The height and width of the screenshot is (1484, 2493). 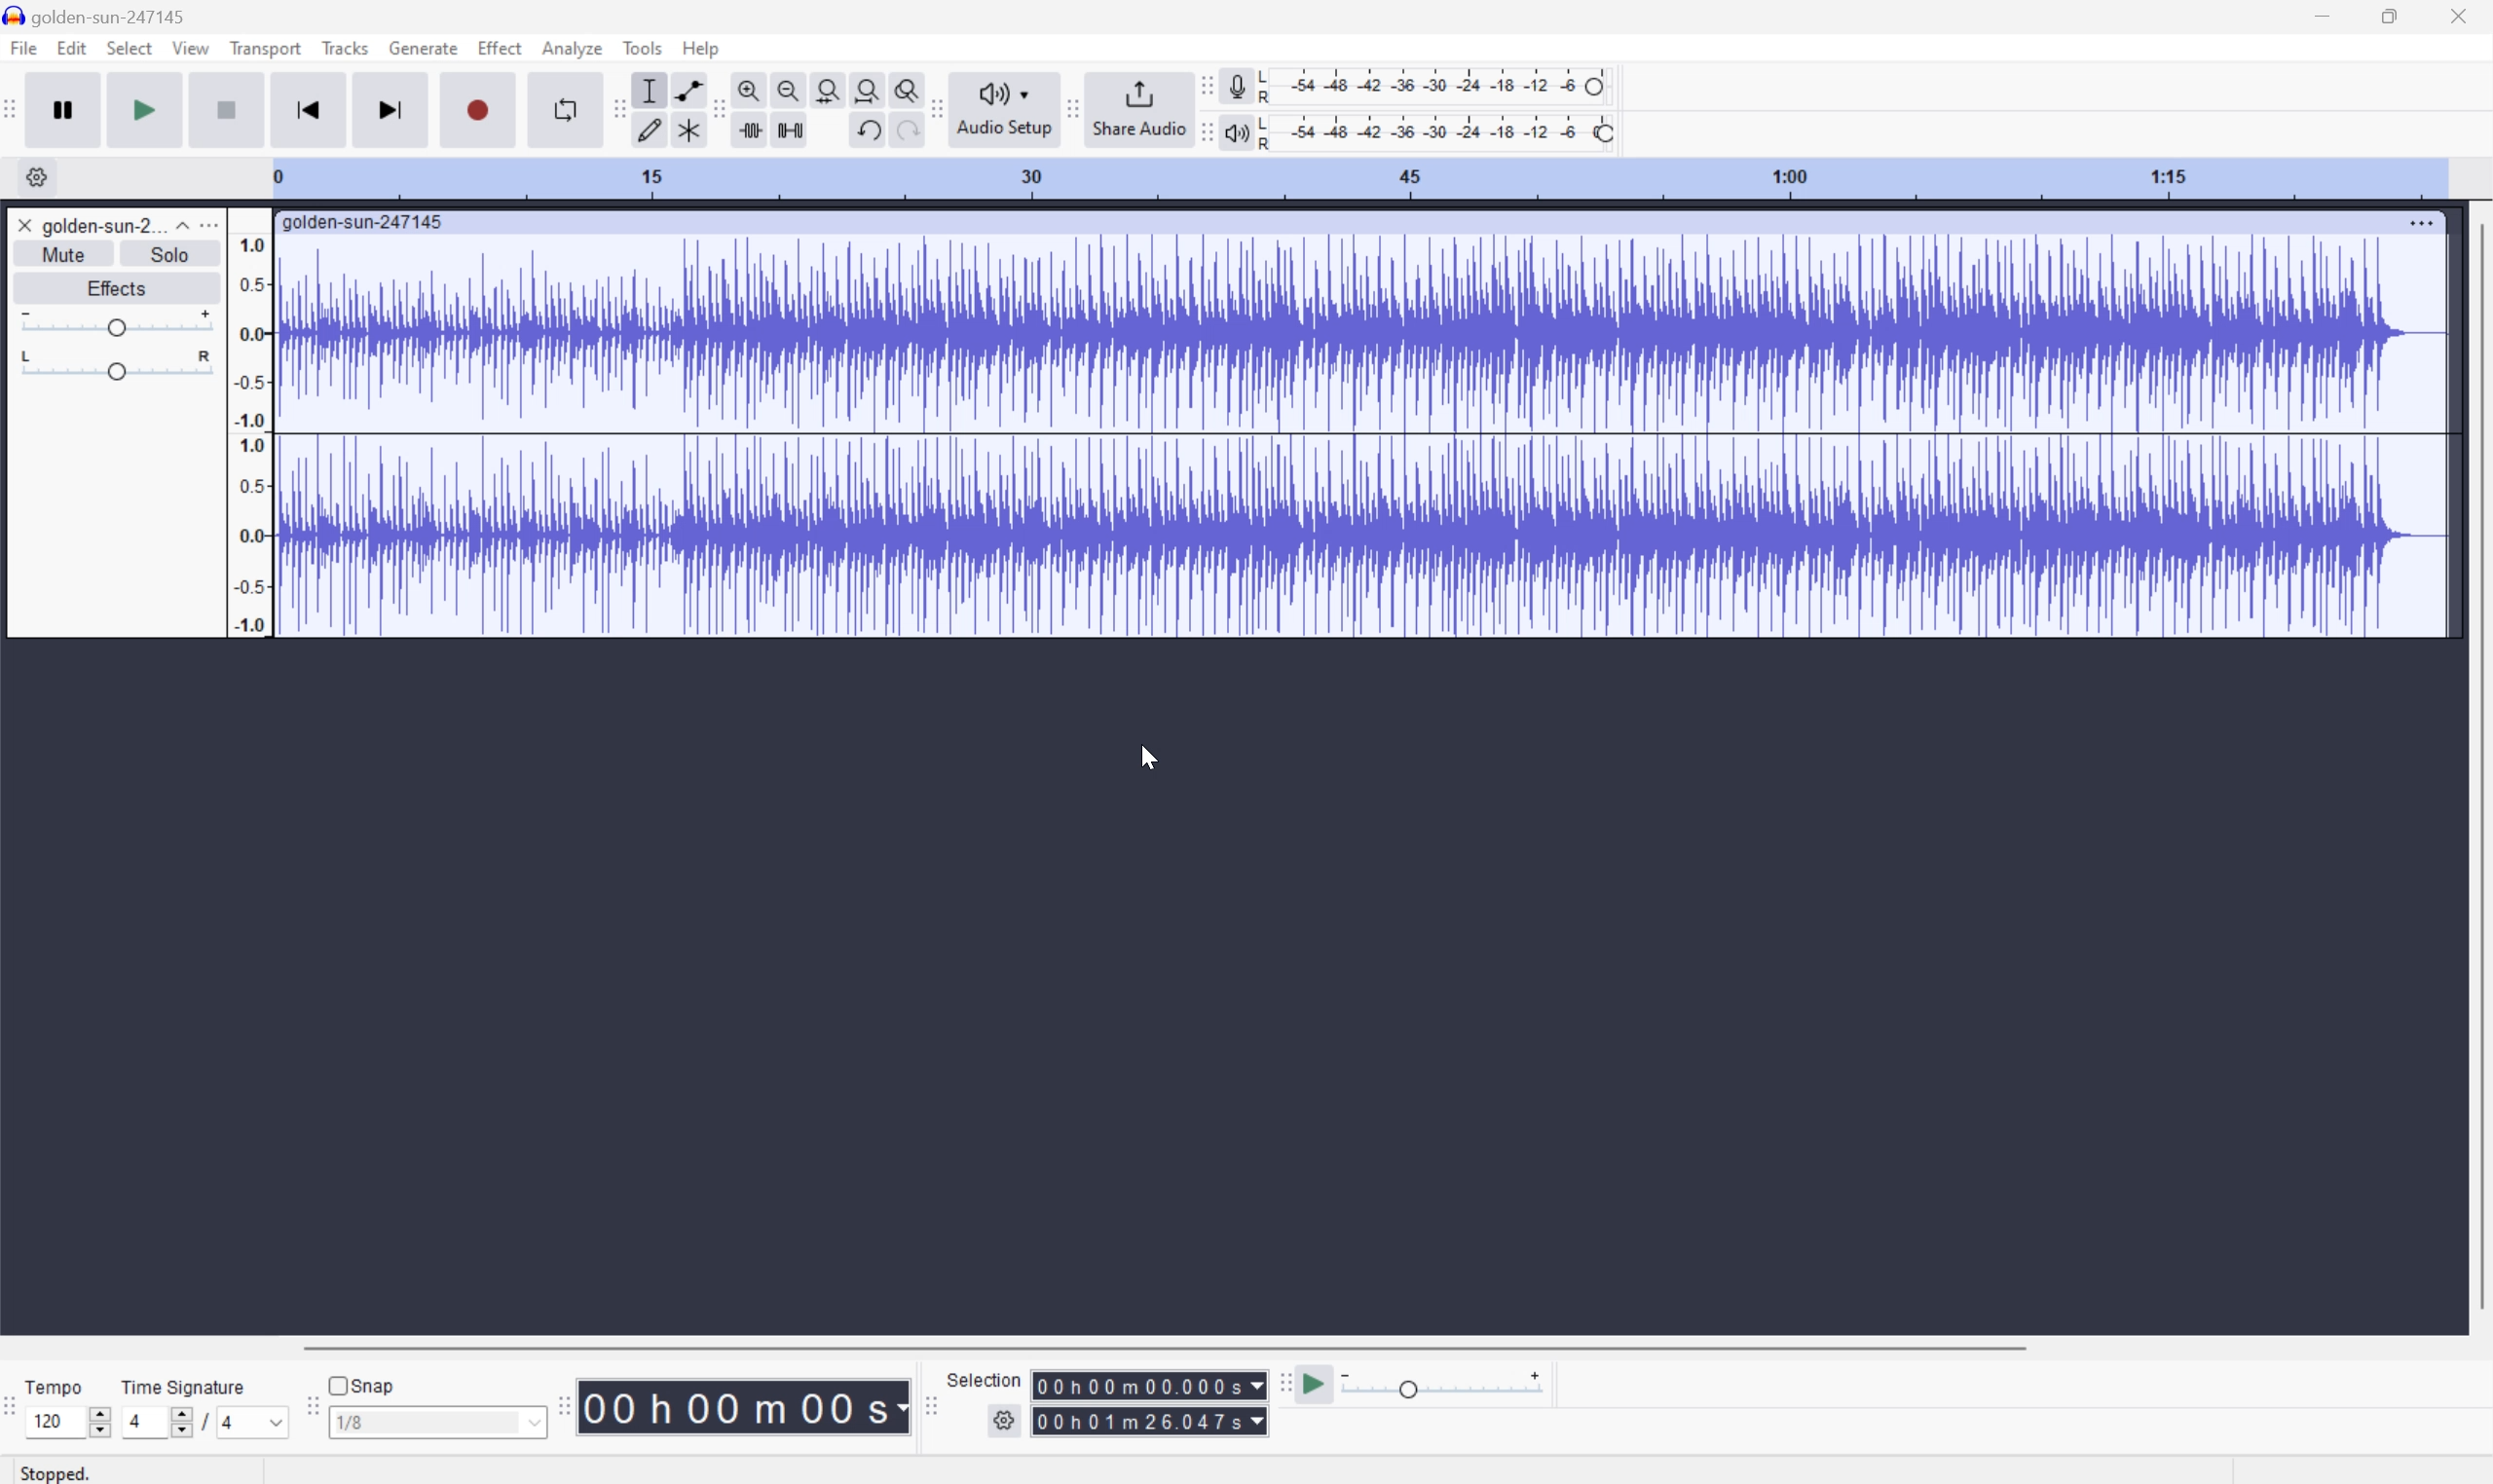 What do you see at coordinates (477, 108) in the screenshot?
I see `Record / Record new track` at bounding box center [477, 108].